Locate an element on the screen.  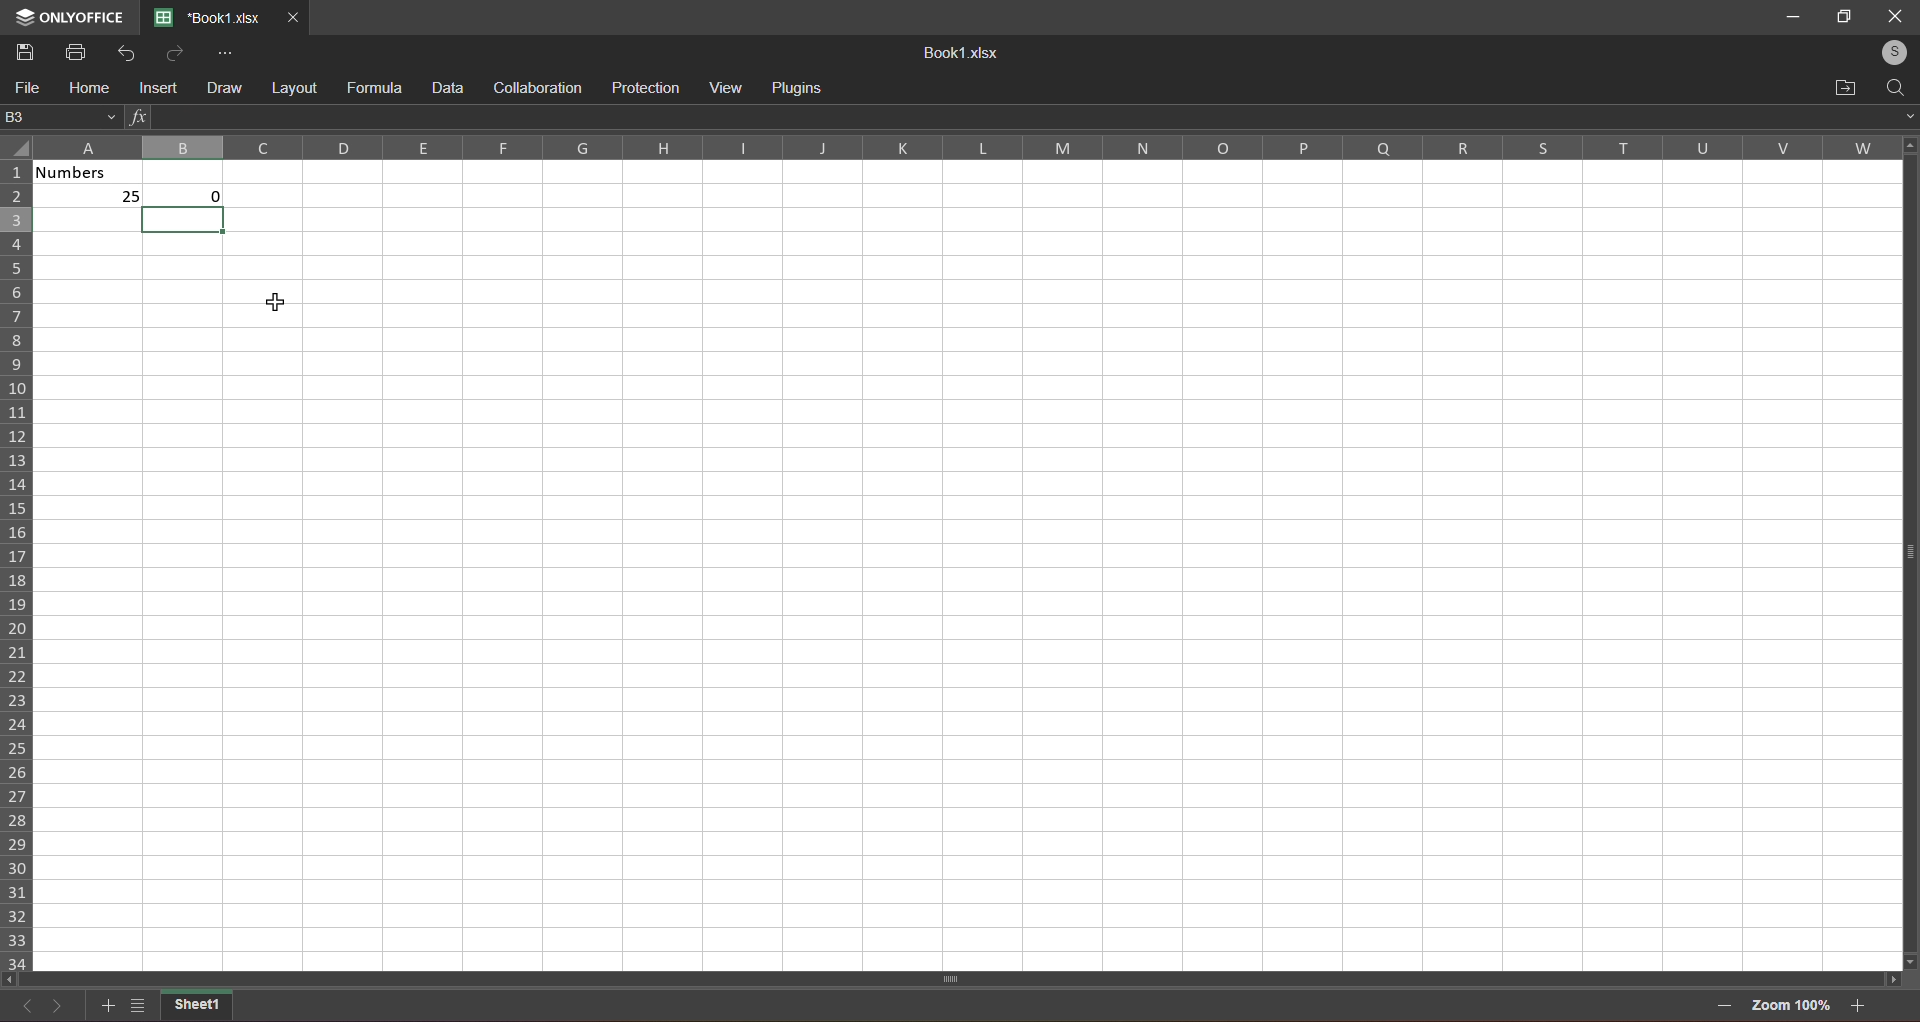
data is located at coordinates (445, 87).